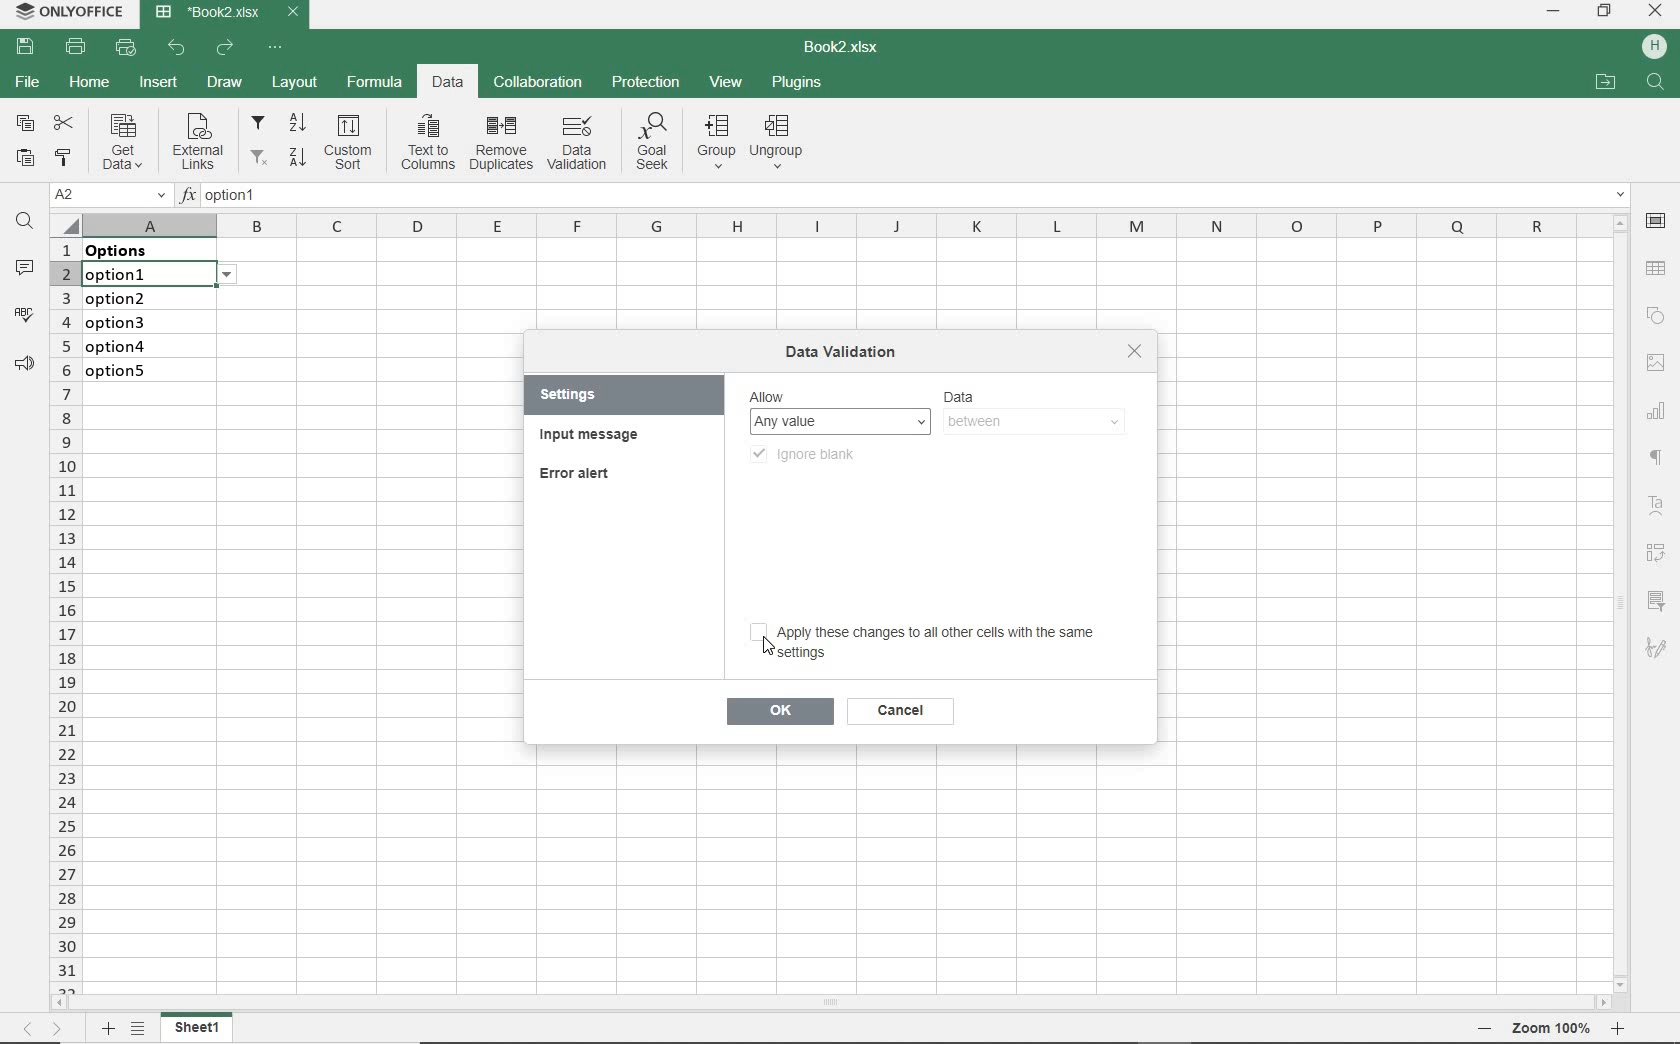 The image size is (1680, 1044). Describe the element at coordinates (649, 145) in the screenshot. I see `Goal` at that location.